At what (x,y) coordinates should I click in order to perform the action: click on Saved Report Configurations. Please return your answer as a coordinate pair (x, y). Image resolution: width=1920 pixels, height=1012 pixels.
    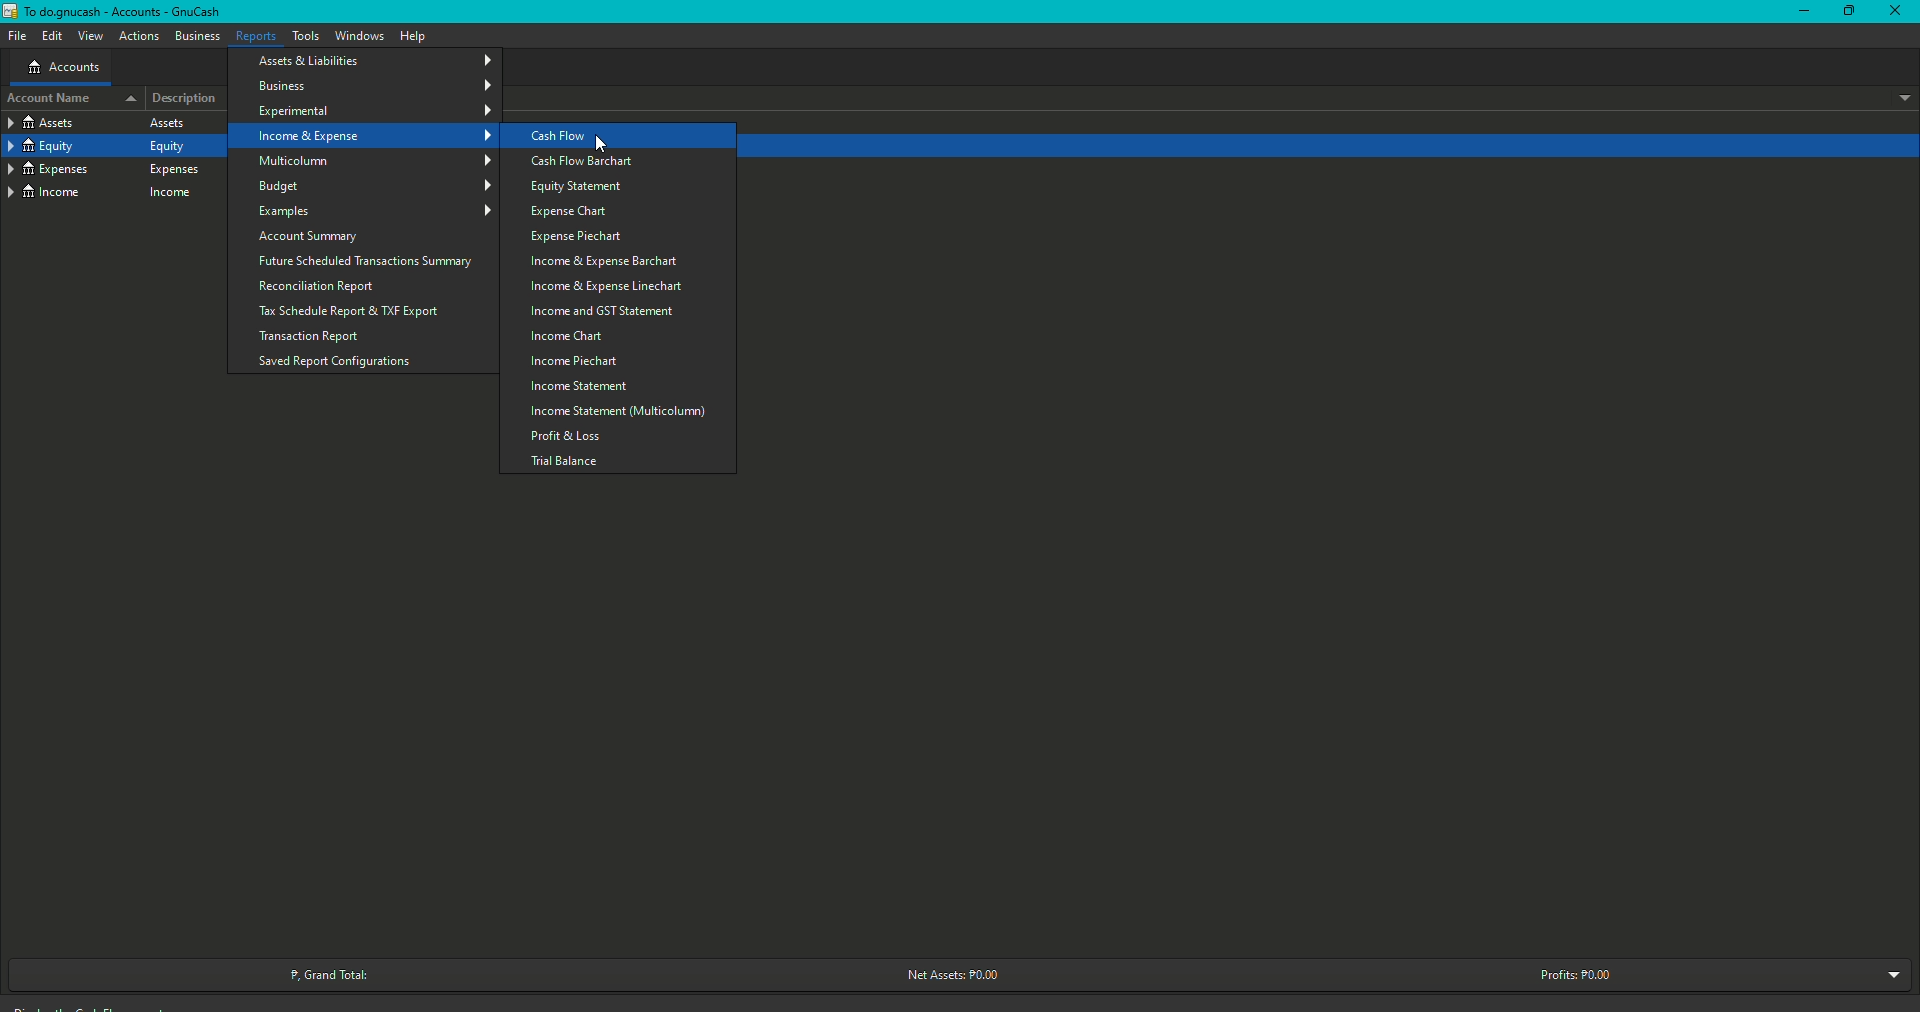
    Looking at the image, I should click on (338, 360).